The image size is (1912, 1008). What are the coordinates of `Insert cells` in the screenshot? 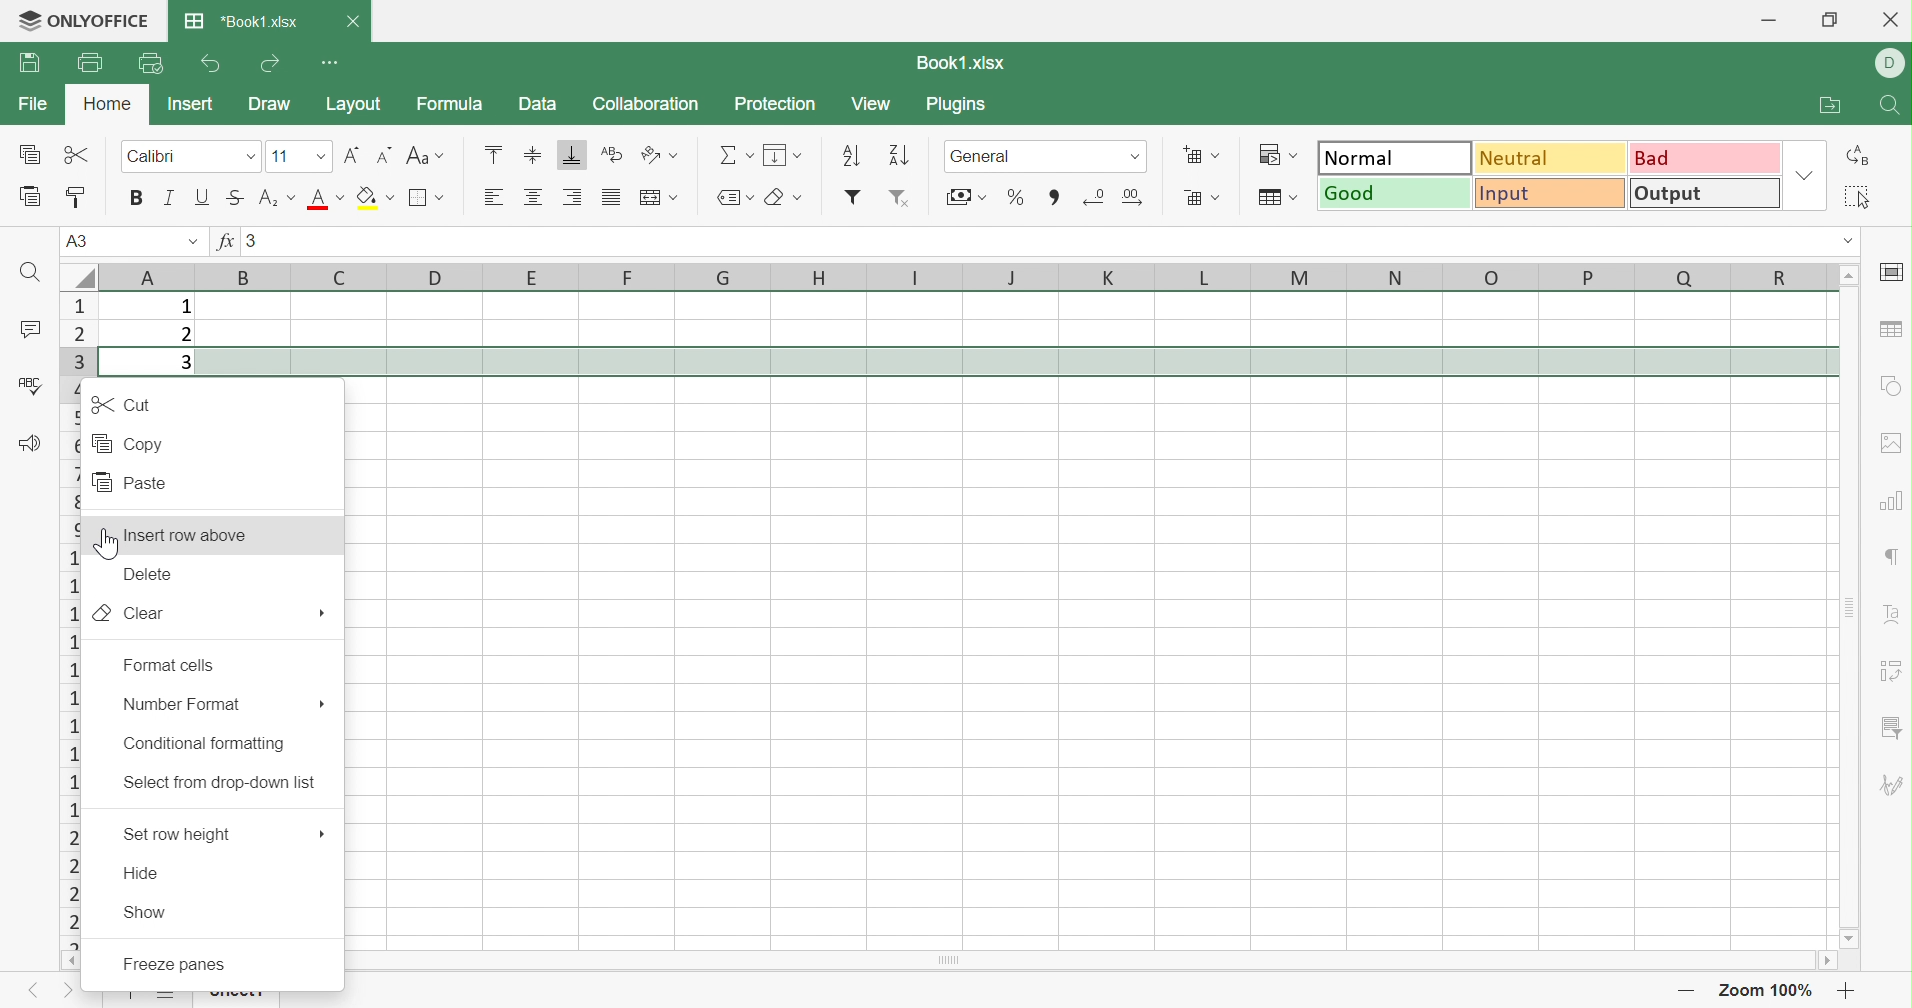 It's located at (1188, 196).